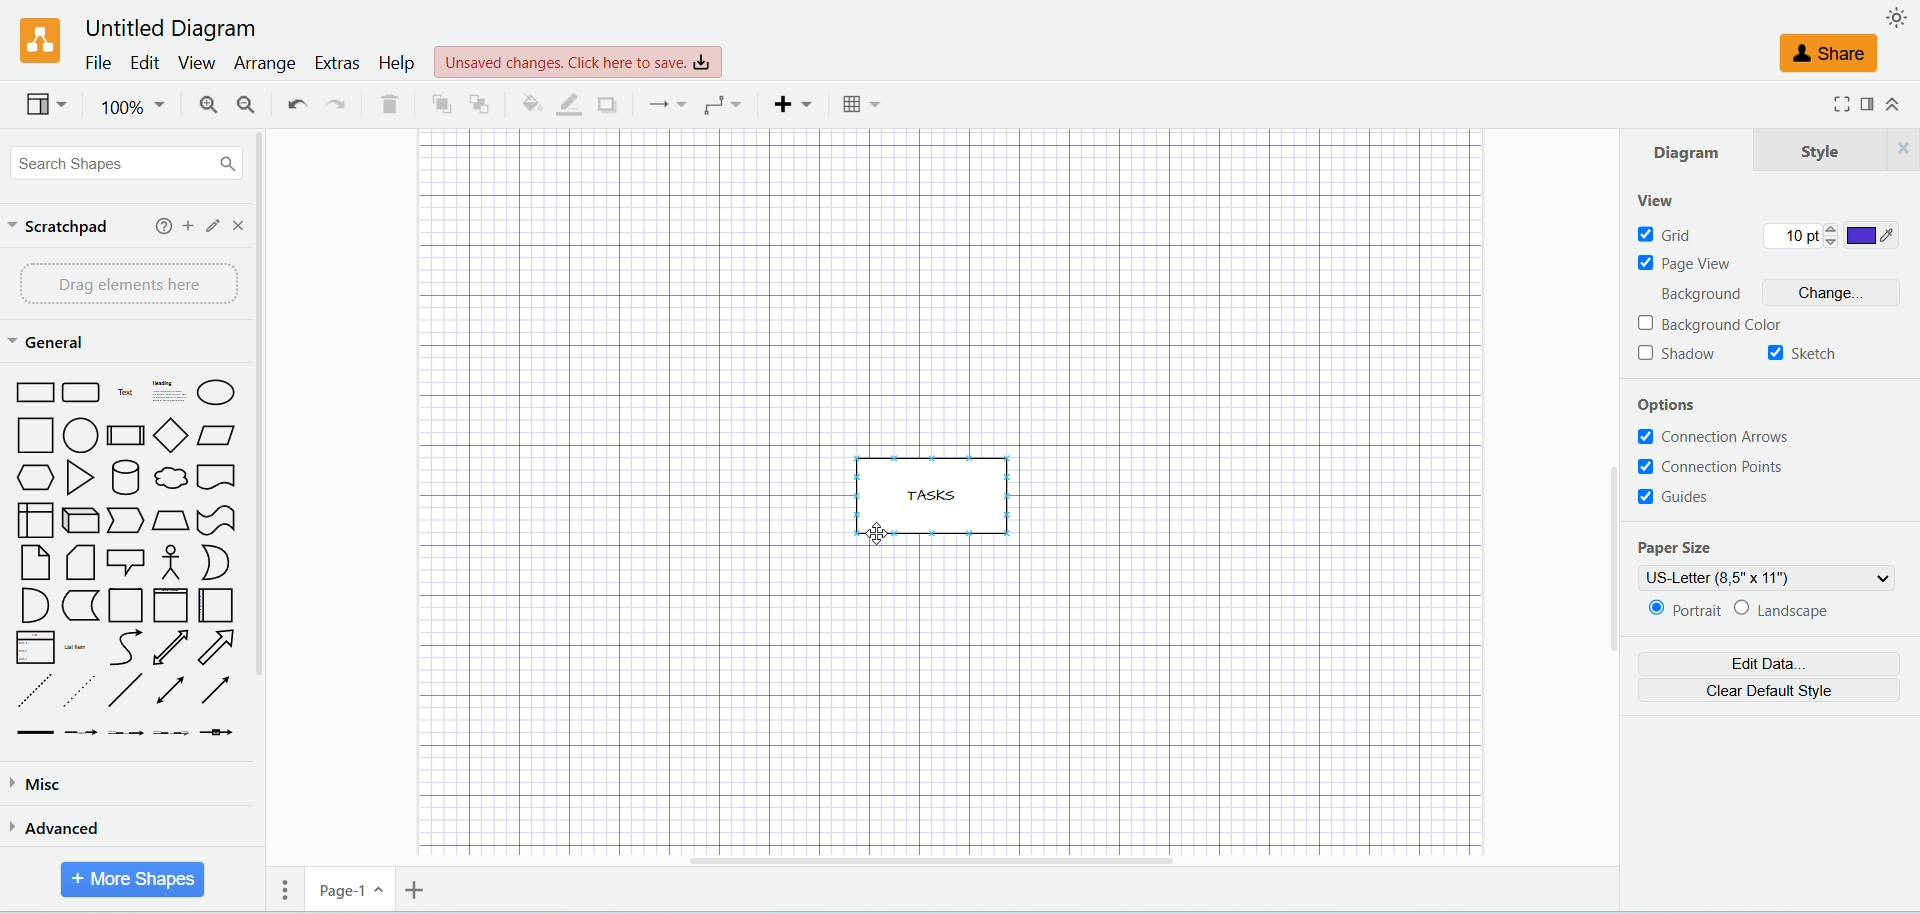  I want to click on extras, so click(335, 63).